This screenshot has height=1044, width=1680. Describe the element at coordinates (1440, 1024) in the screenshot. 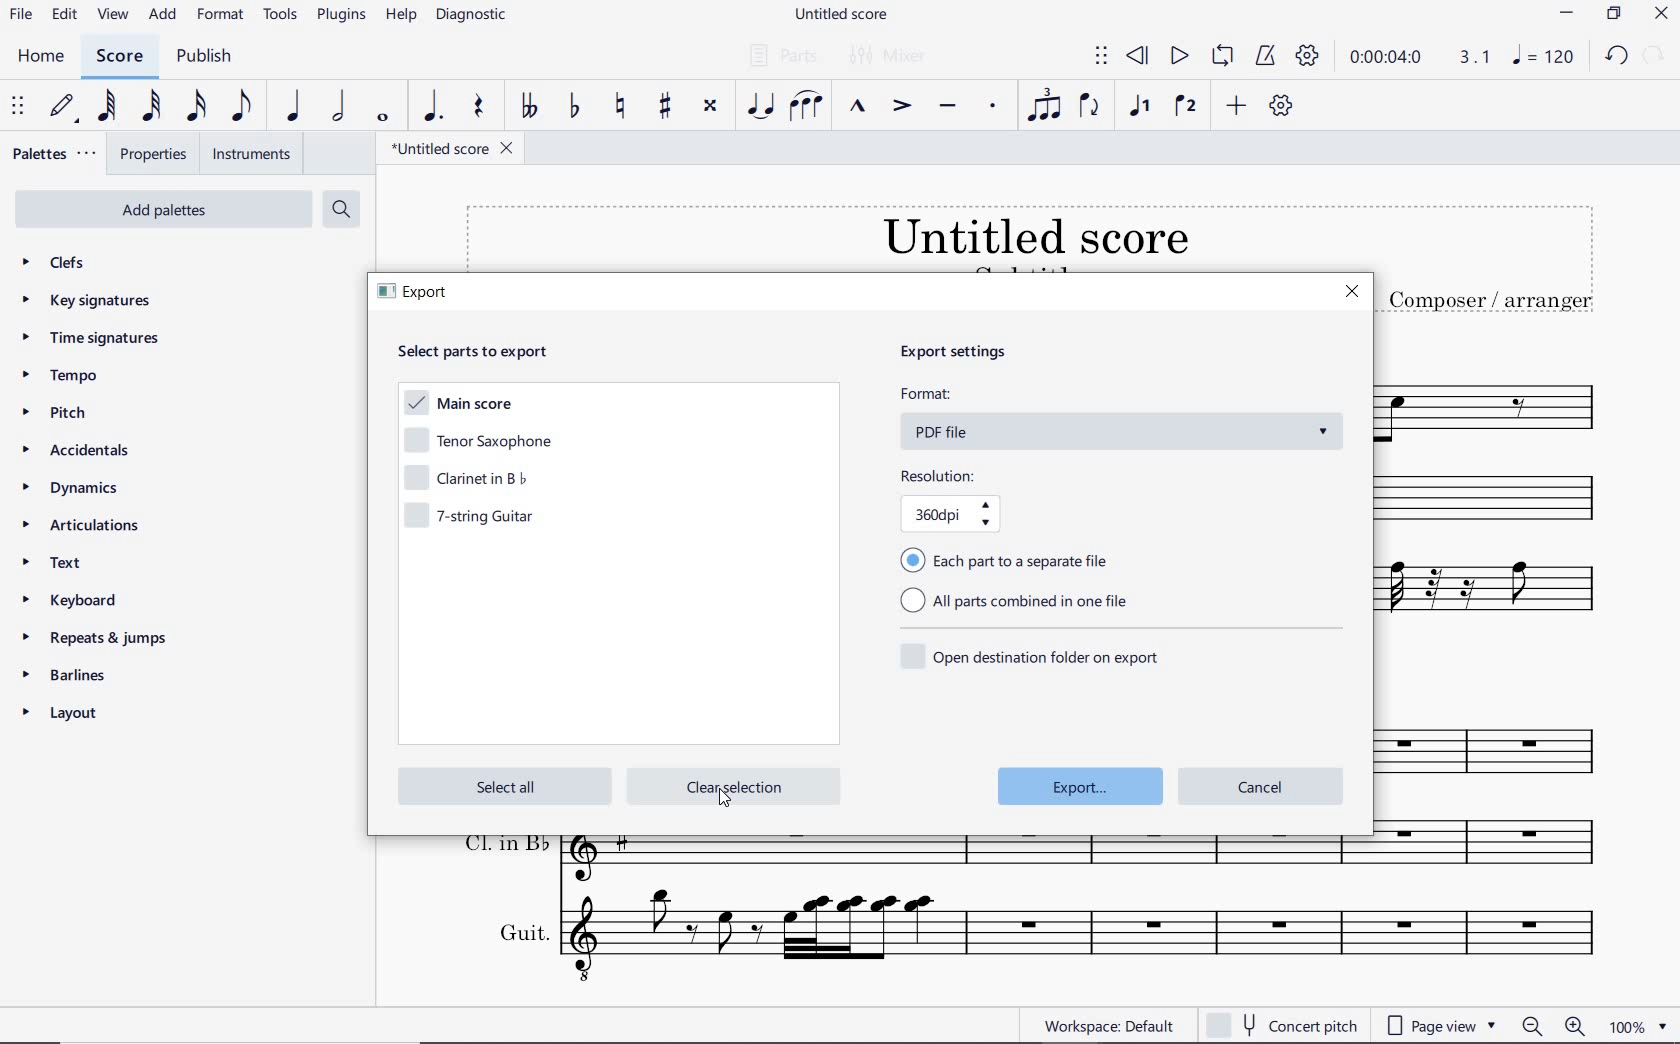

I see `page view` at that location.